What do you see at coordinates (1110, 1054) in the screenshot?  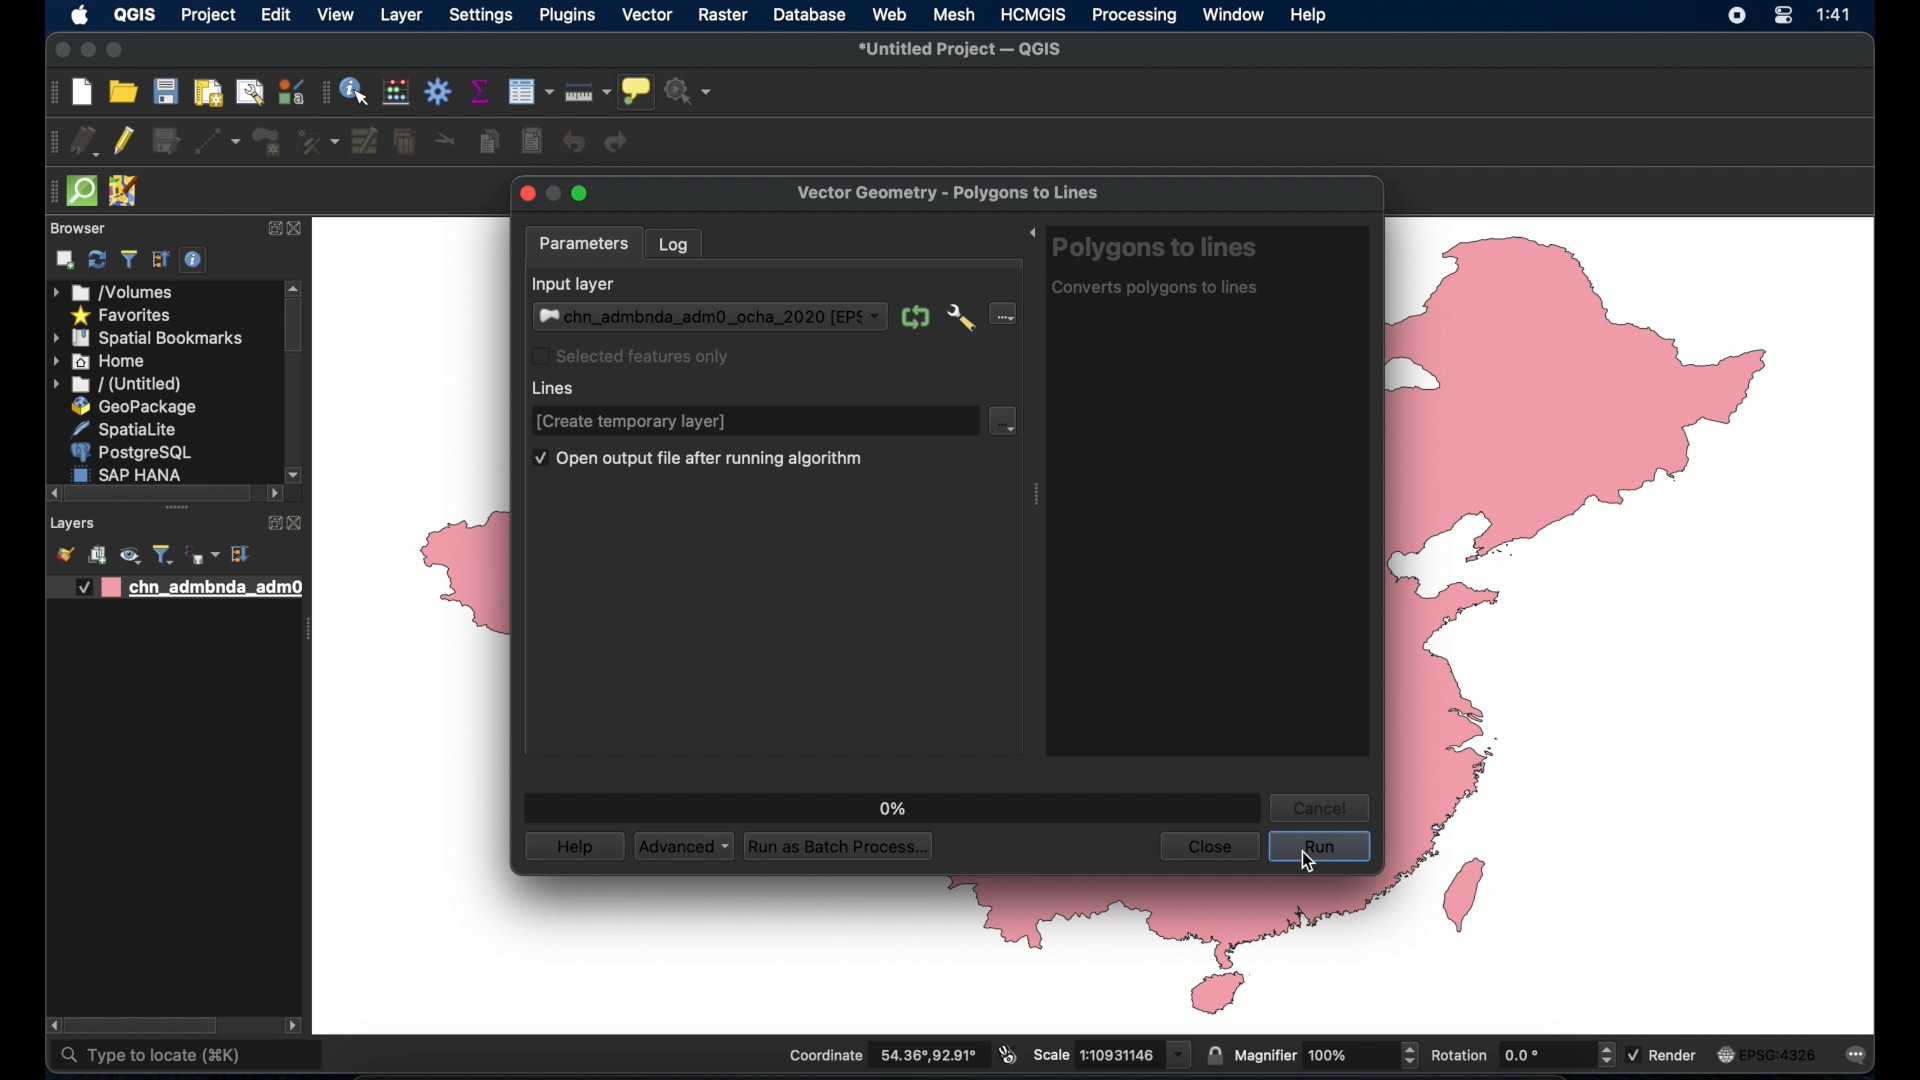 I see `scale` at bounding box center [1110, 1054].